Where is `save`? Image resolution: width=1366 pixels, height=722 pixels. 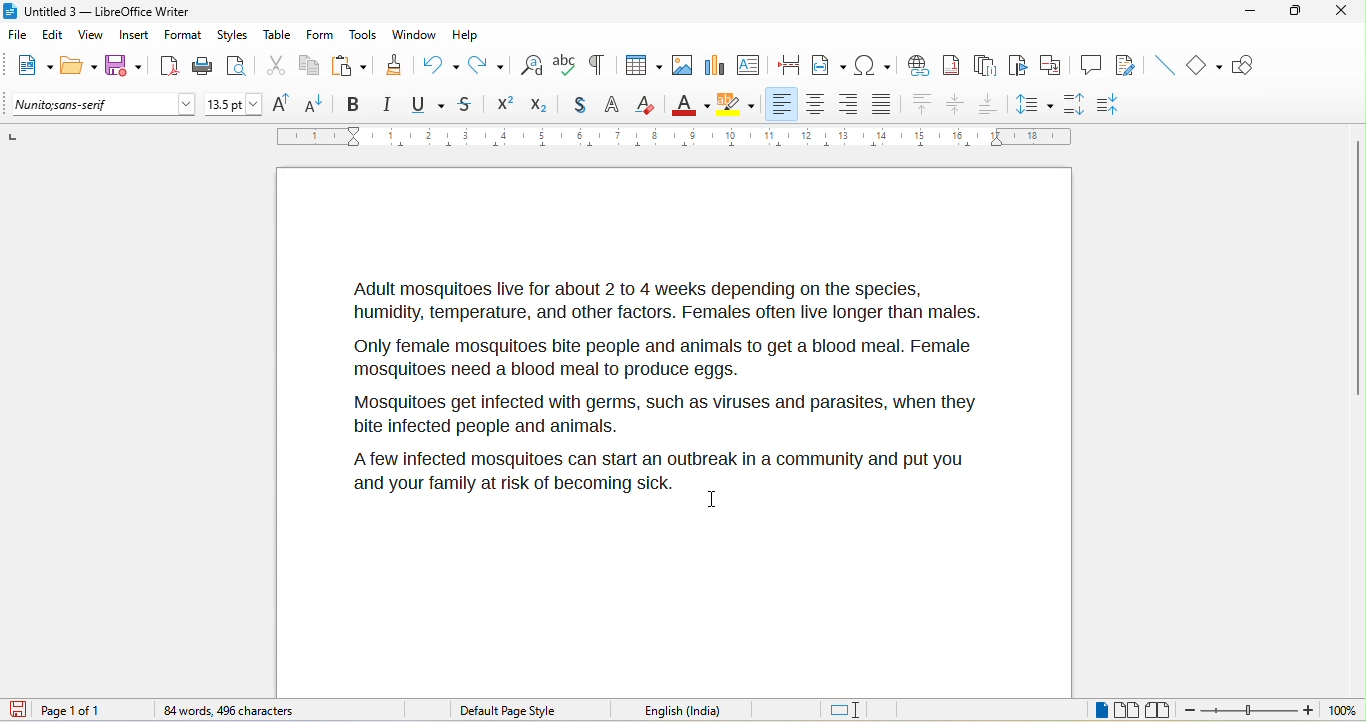
save is located at coordinates (125, 66).